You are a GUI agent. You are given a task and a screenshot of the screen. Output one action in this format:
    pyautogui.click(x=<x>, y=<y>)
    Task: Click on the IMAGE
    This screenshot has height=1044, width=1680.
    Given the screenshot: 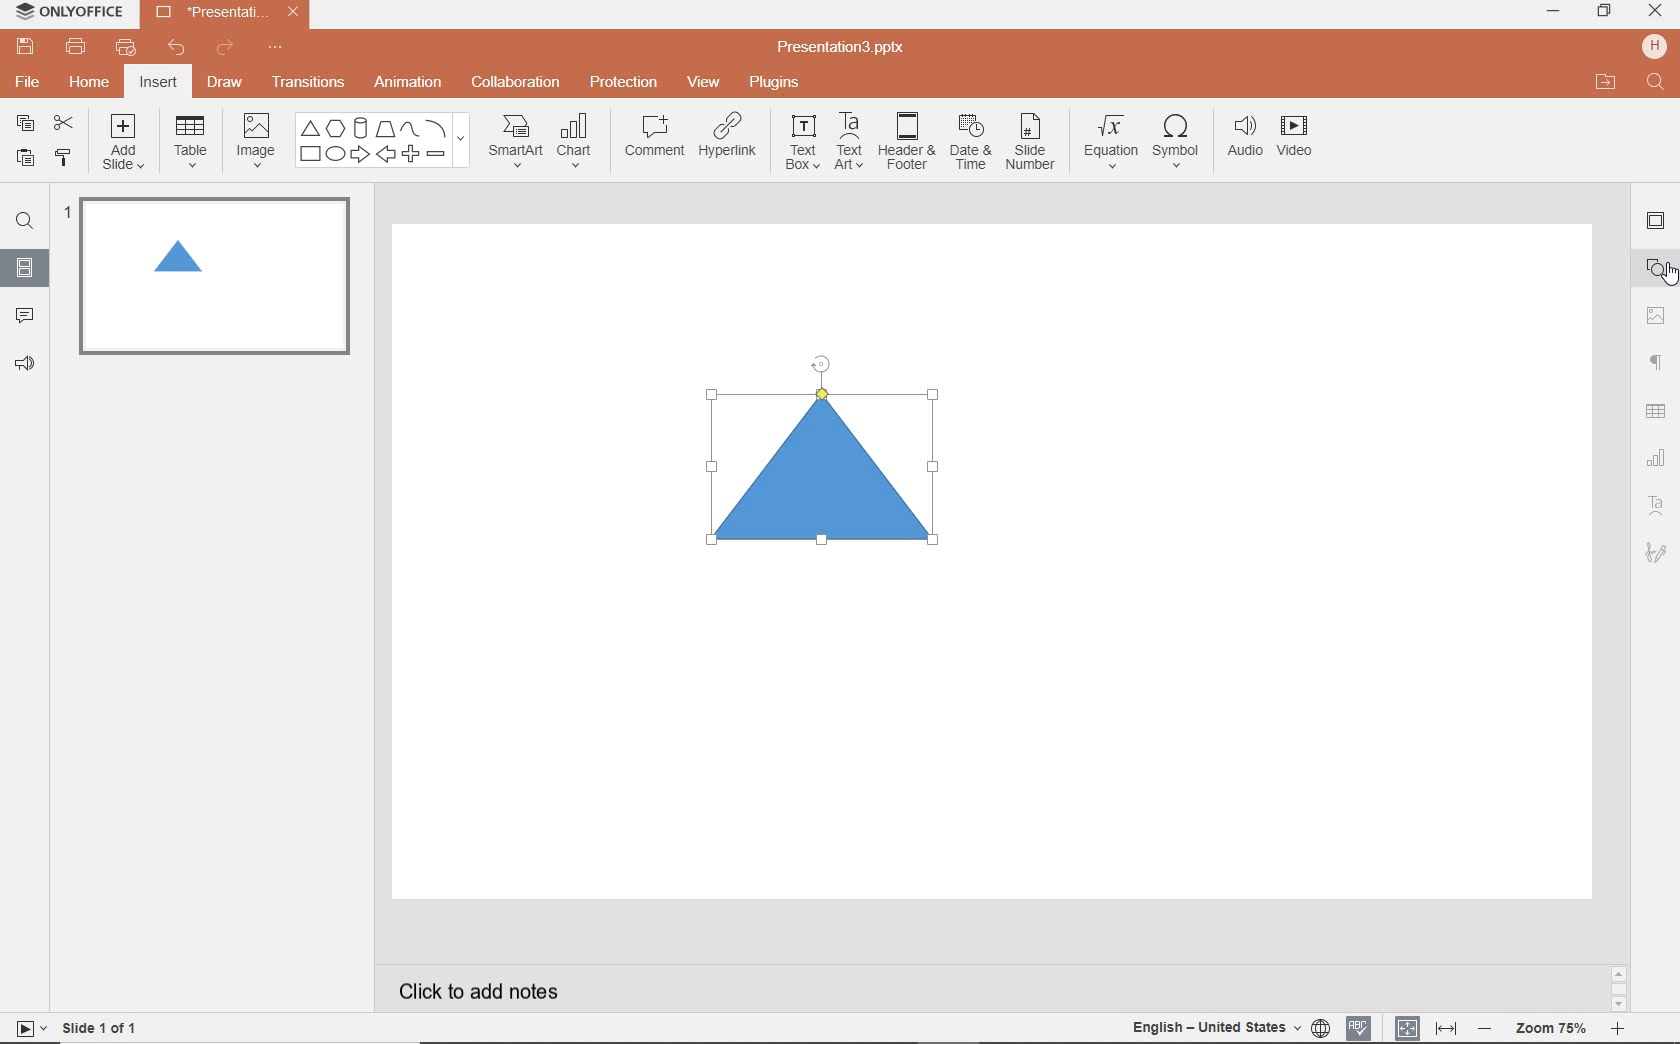 What is the action you would take?
    pyautogui.click(x=255, y=142)
    